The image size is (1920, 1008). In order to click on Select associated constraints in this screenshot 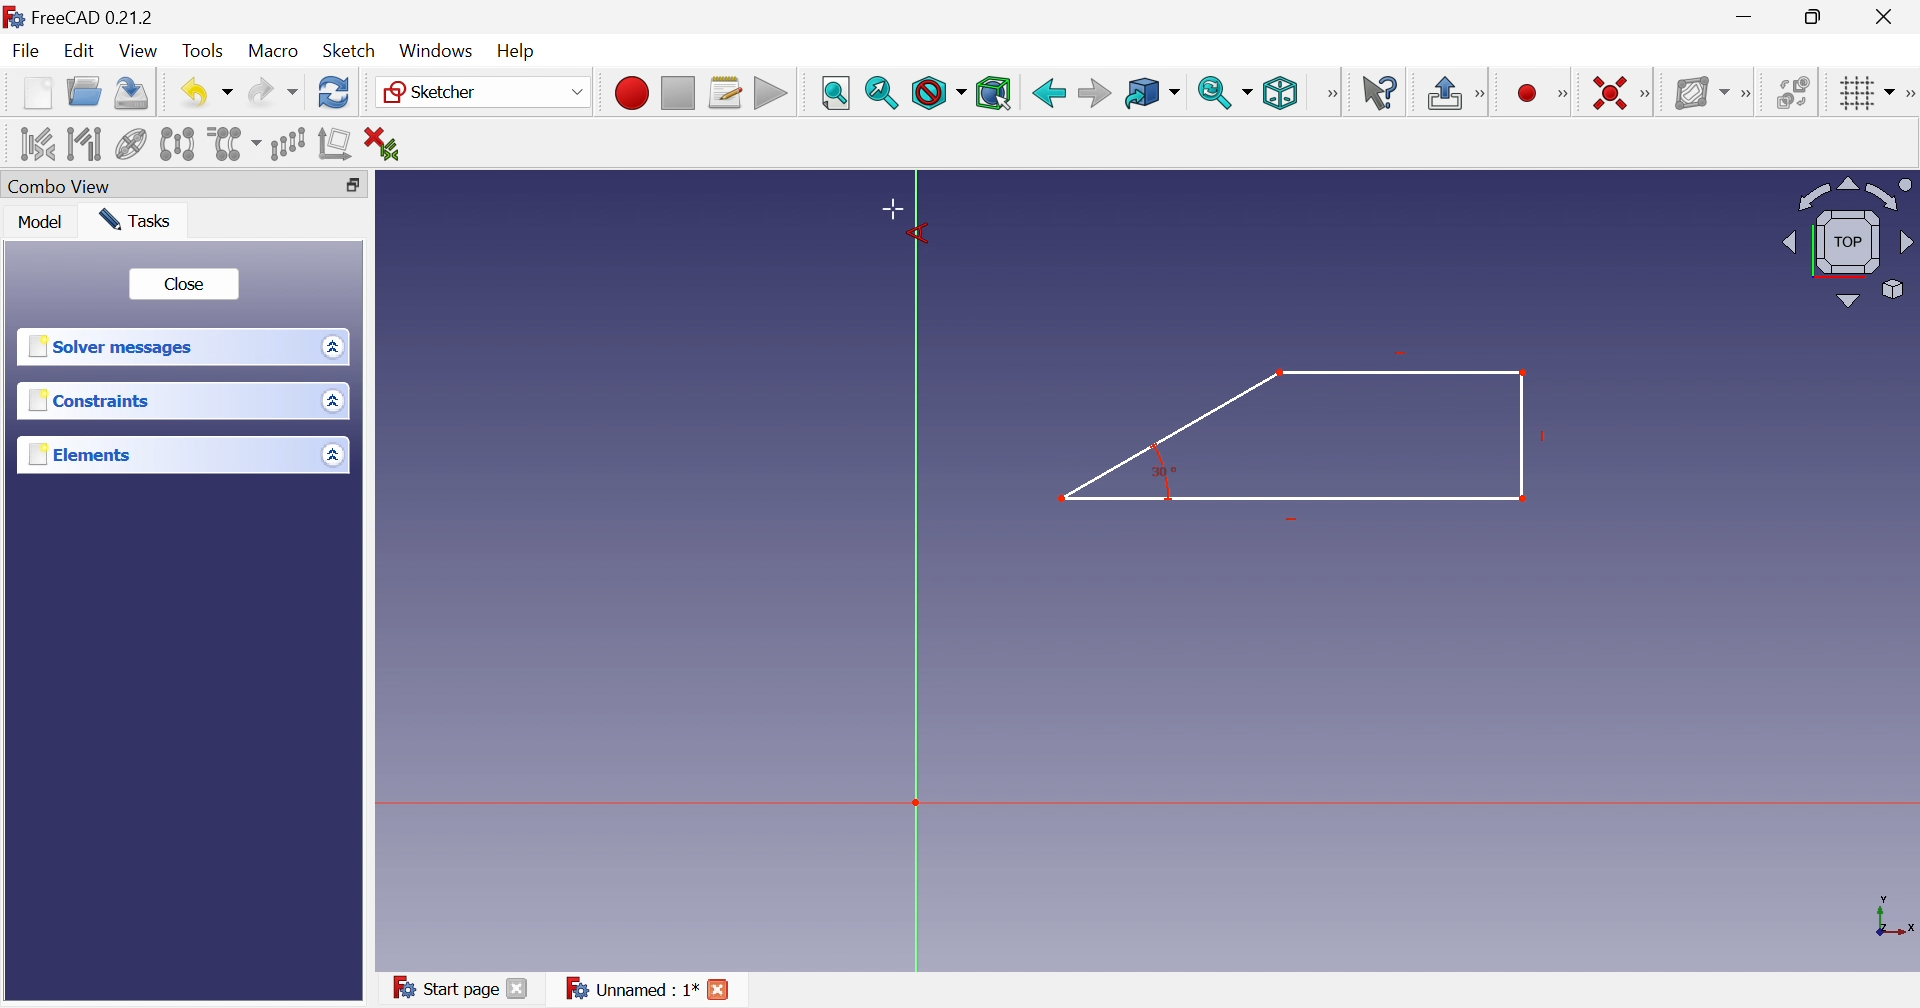, I will do `click(29, 143)`.